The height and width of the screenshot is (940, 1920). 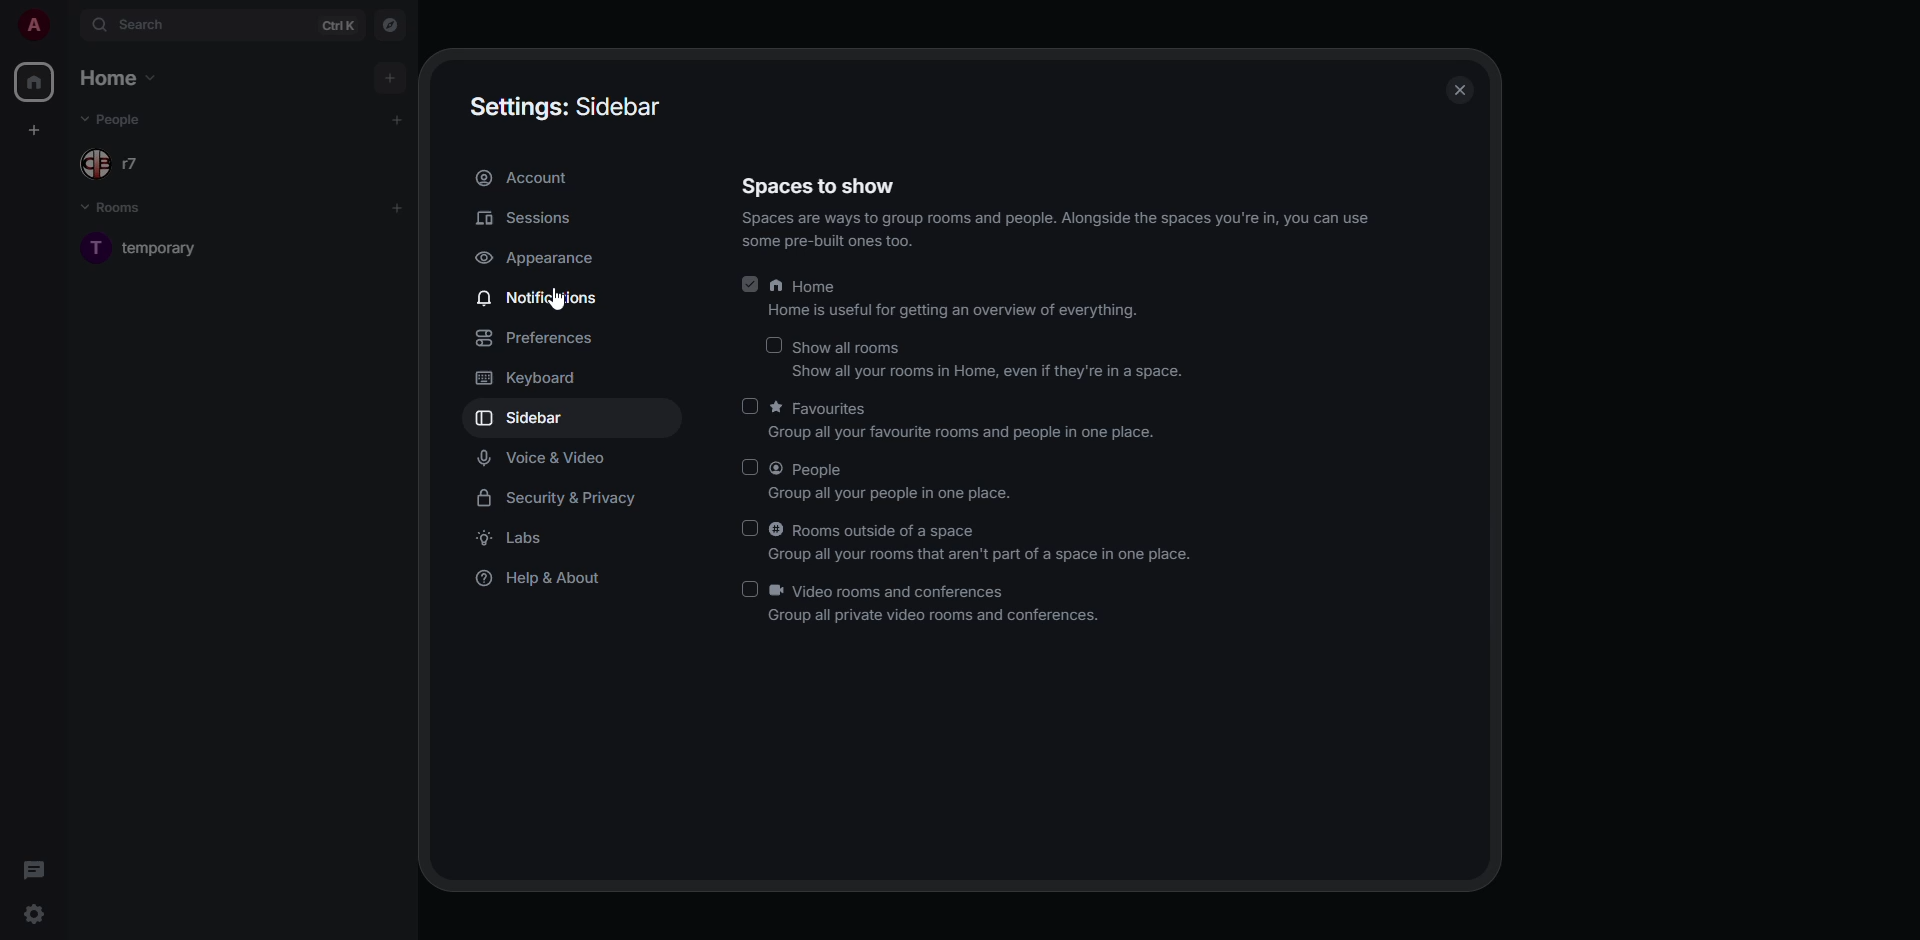 I want to click on voice & video, so click(x=552, y=459).